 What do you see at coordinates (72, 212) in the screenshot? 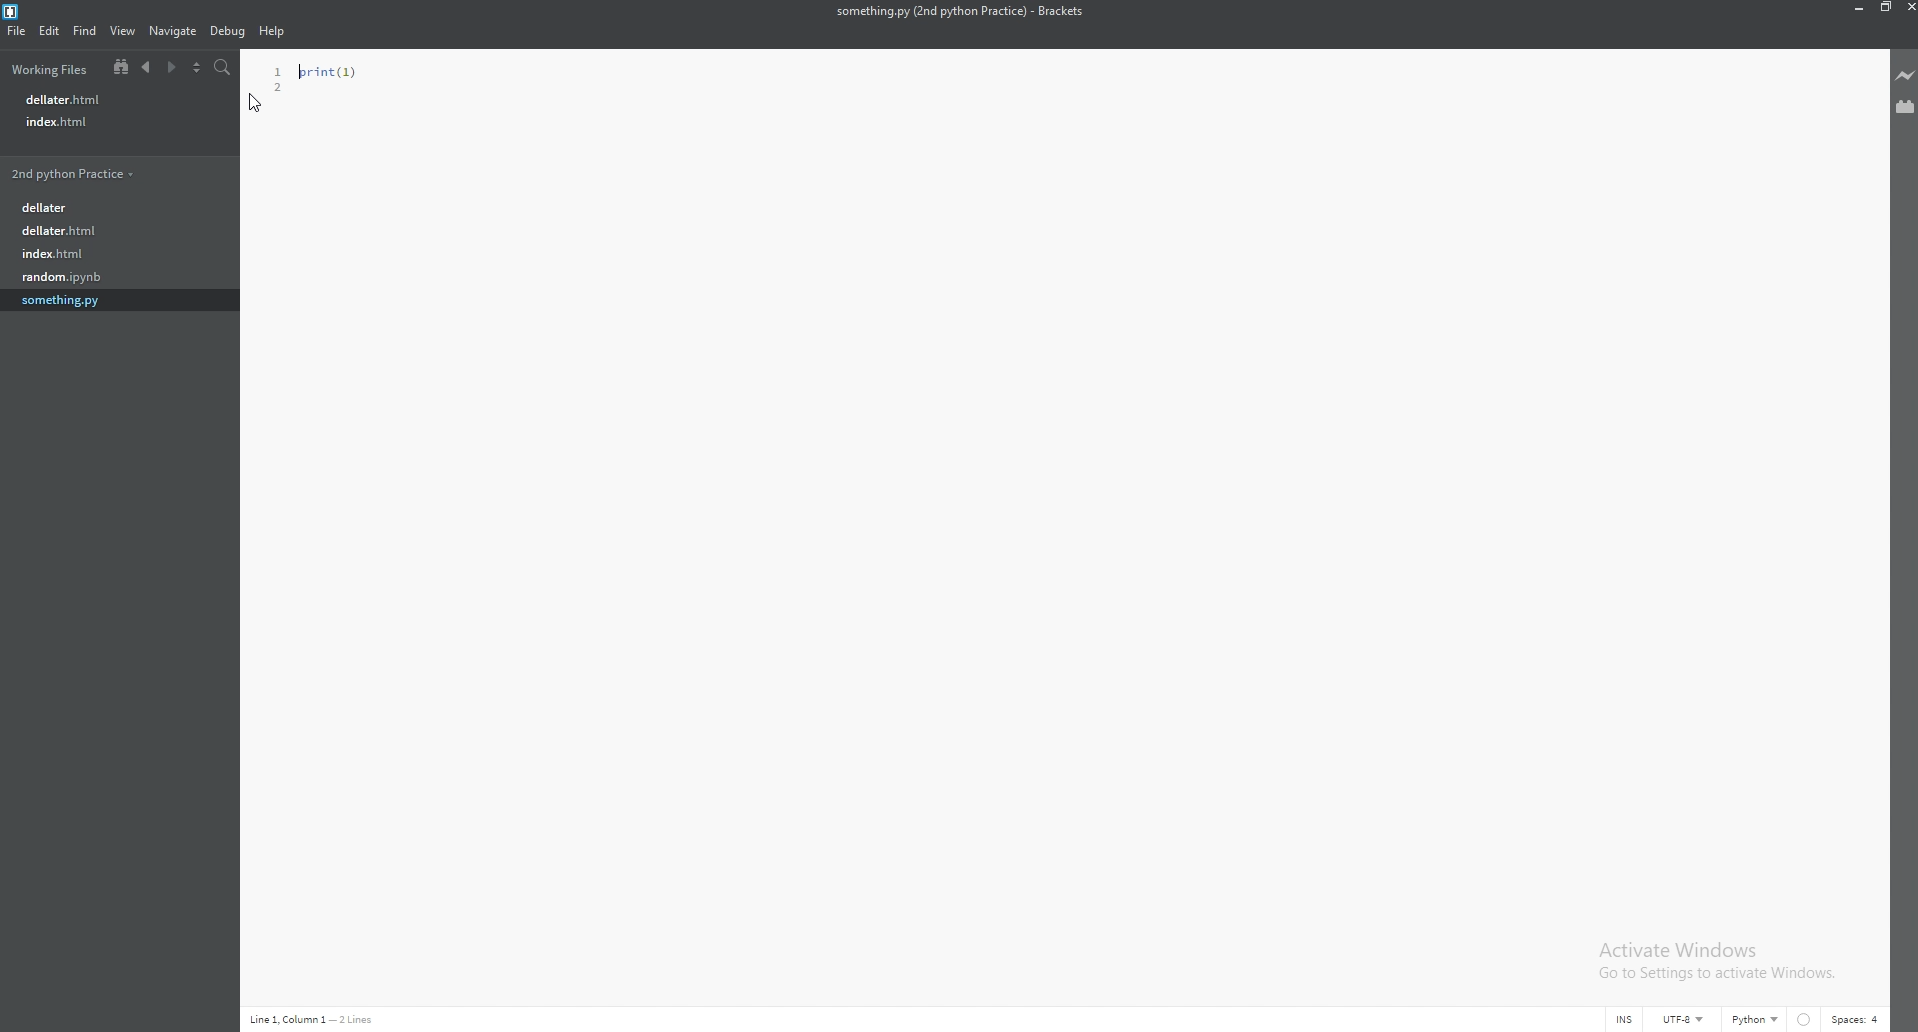
I see `folder` at bounding box center [72, 212].